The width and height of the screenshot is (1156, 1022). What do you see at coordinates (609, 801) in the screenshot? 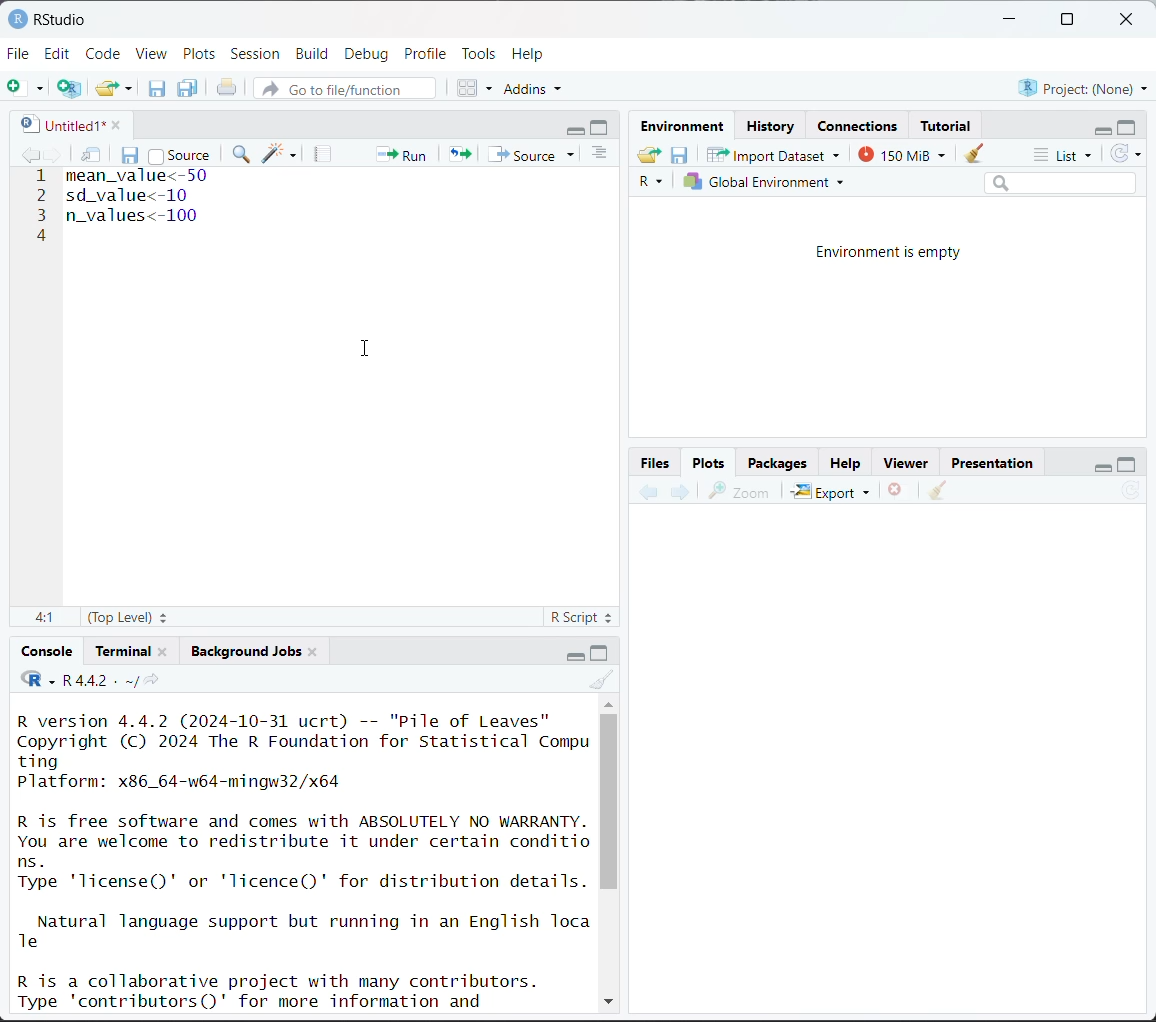
I see `vertical scroll bar` at bounding box center [609, 801].